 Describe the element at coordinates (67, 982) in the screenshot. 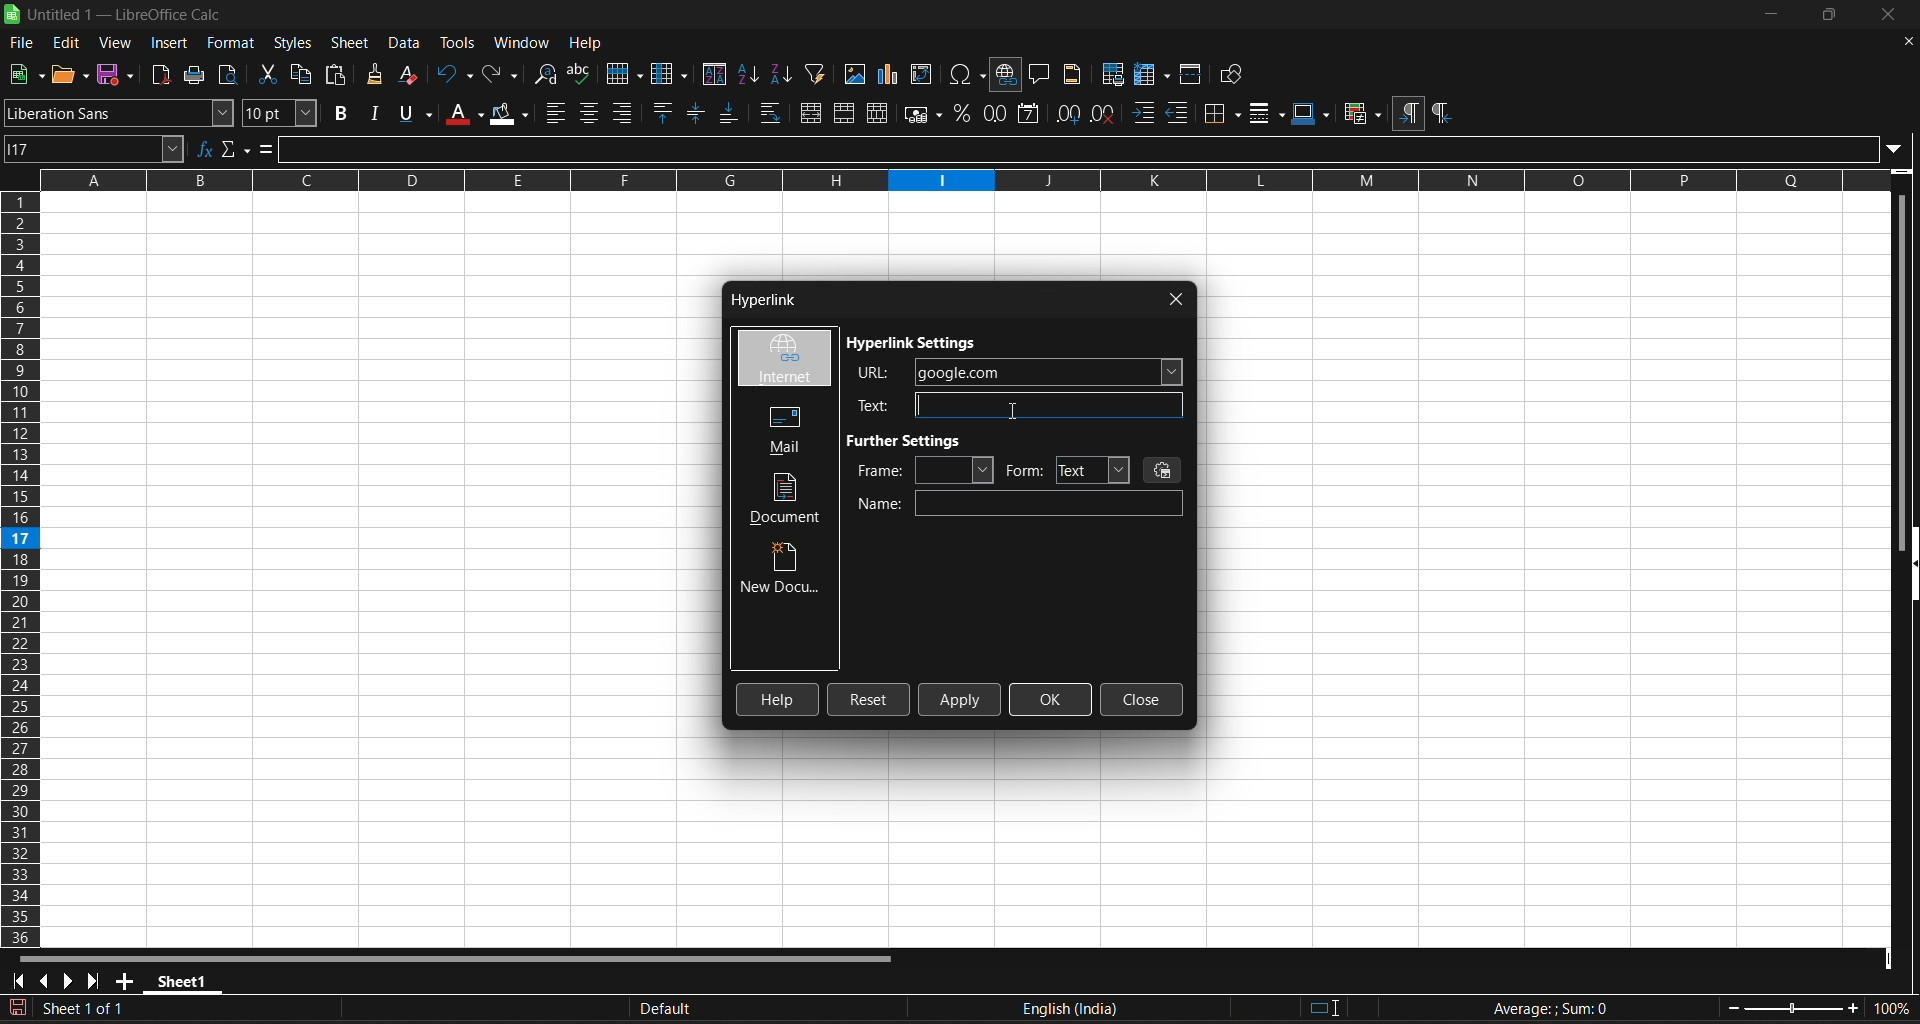

I see `scroll to next sheet ` at that location.